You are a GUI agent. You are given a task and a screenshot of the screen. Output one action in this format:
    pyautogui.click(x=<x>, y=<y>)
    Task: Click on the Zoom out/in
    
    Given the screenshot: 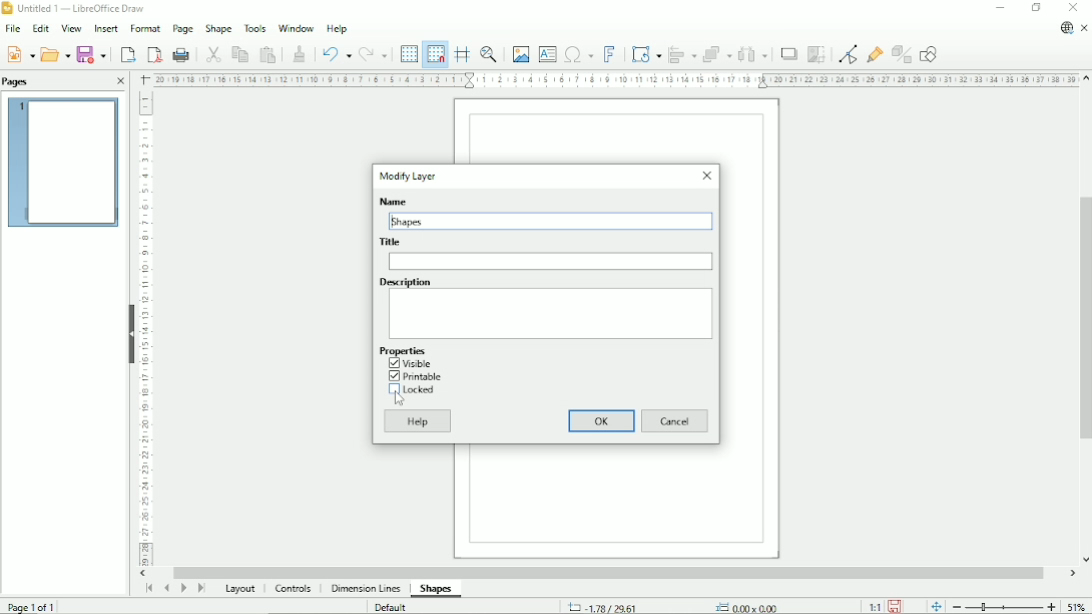 What is the action you would take?
    pyautogui.click(x=1004, y=607)
    